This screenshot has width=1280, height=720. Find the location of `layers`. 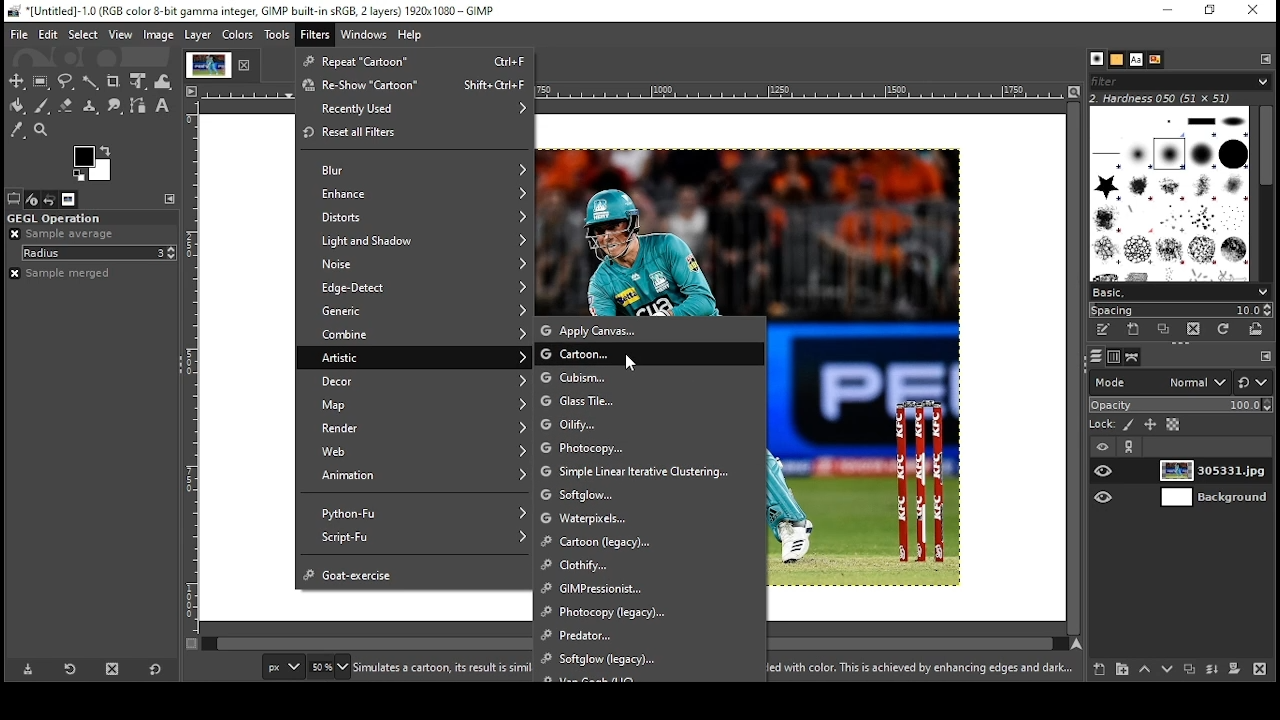

layers is located at coordinates (1097, 357).